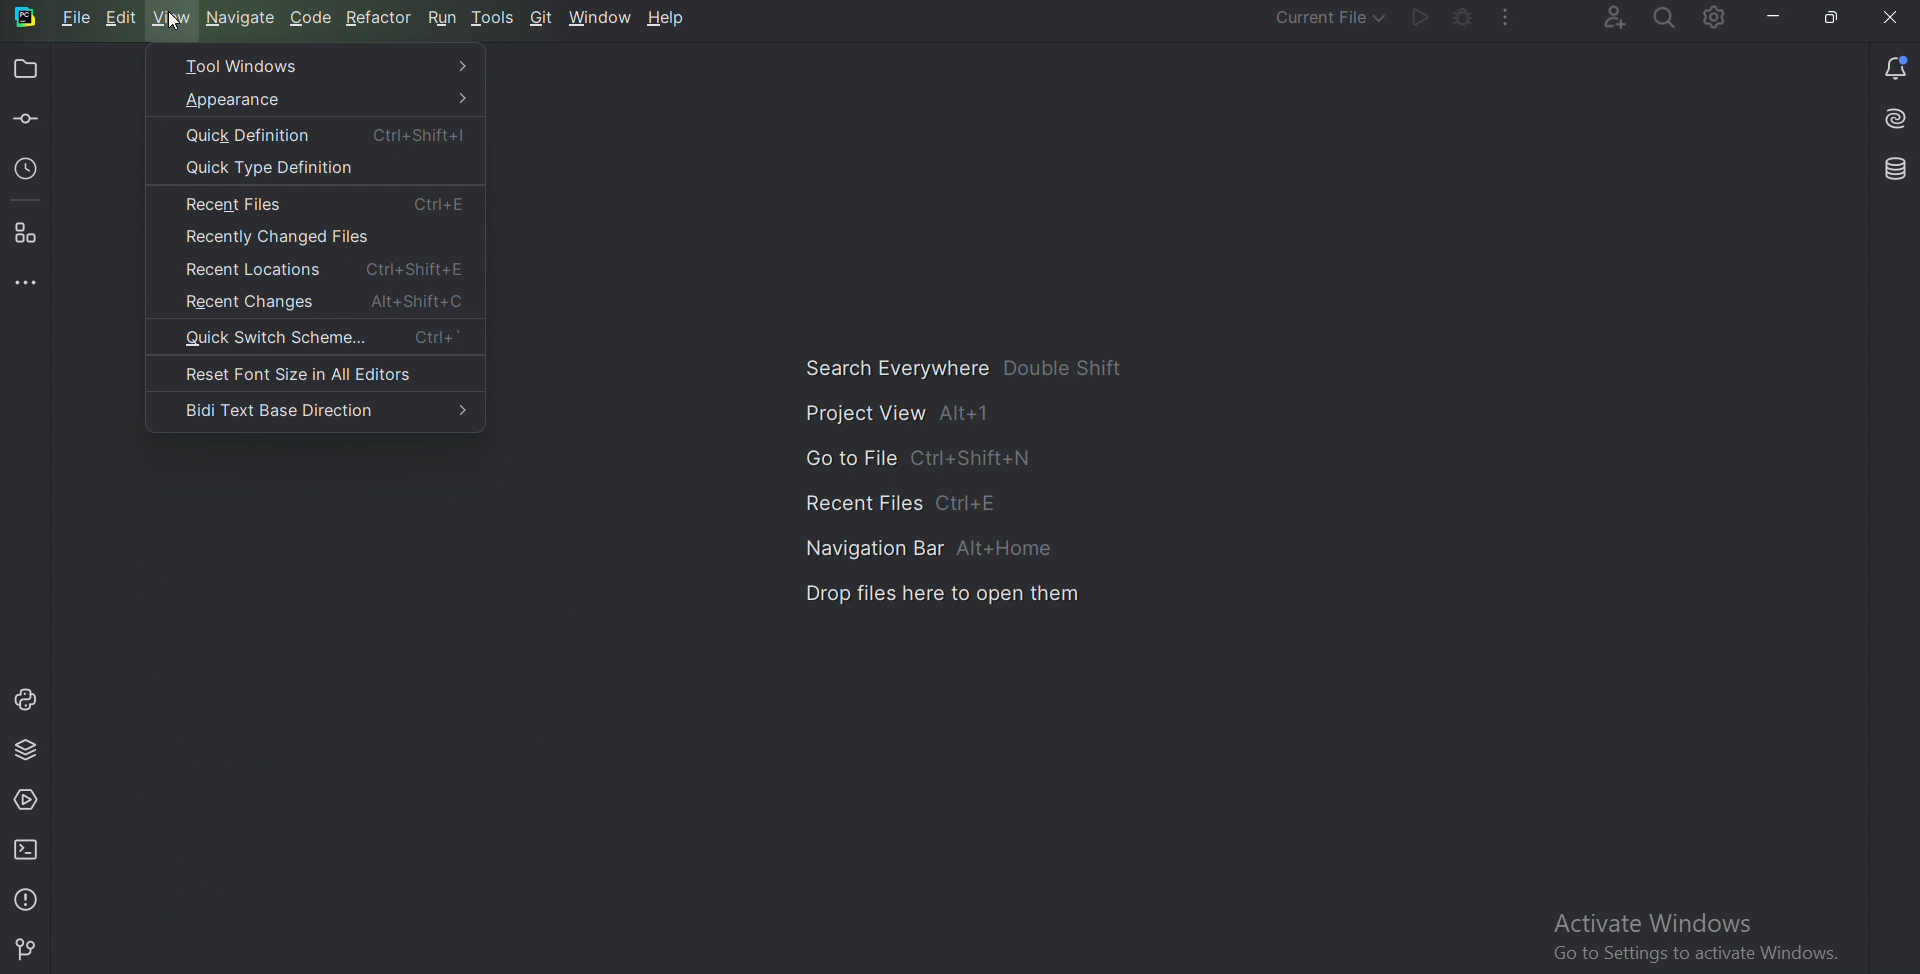 The image size is (1920, 974). What do you see at coordinates (887, 500) in the screenshot?
I see `Recent files` at bounding box center [887, 500].